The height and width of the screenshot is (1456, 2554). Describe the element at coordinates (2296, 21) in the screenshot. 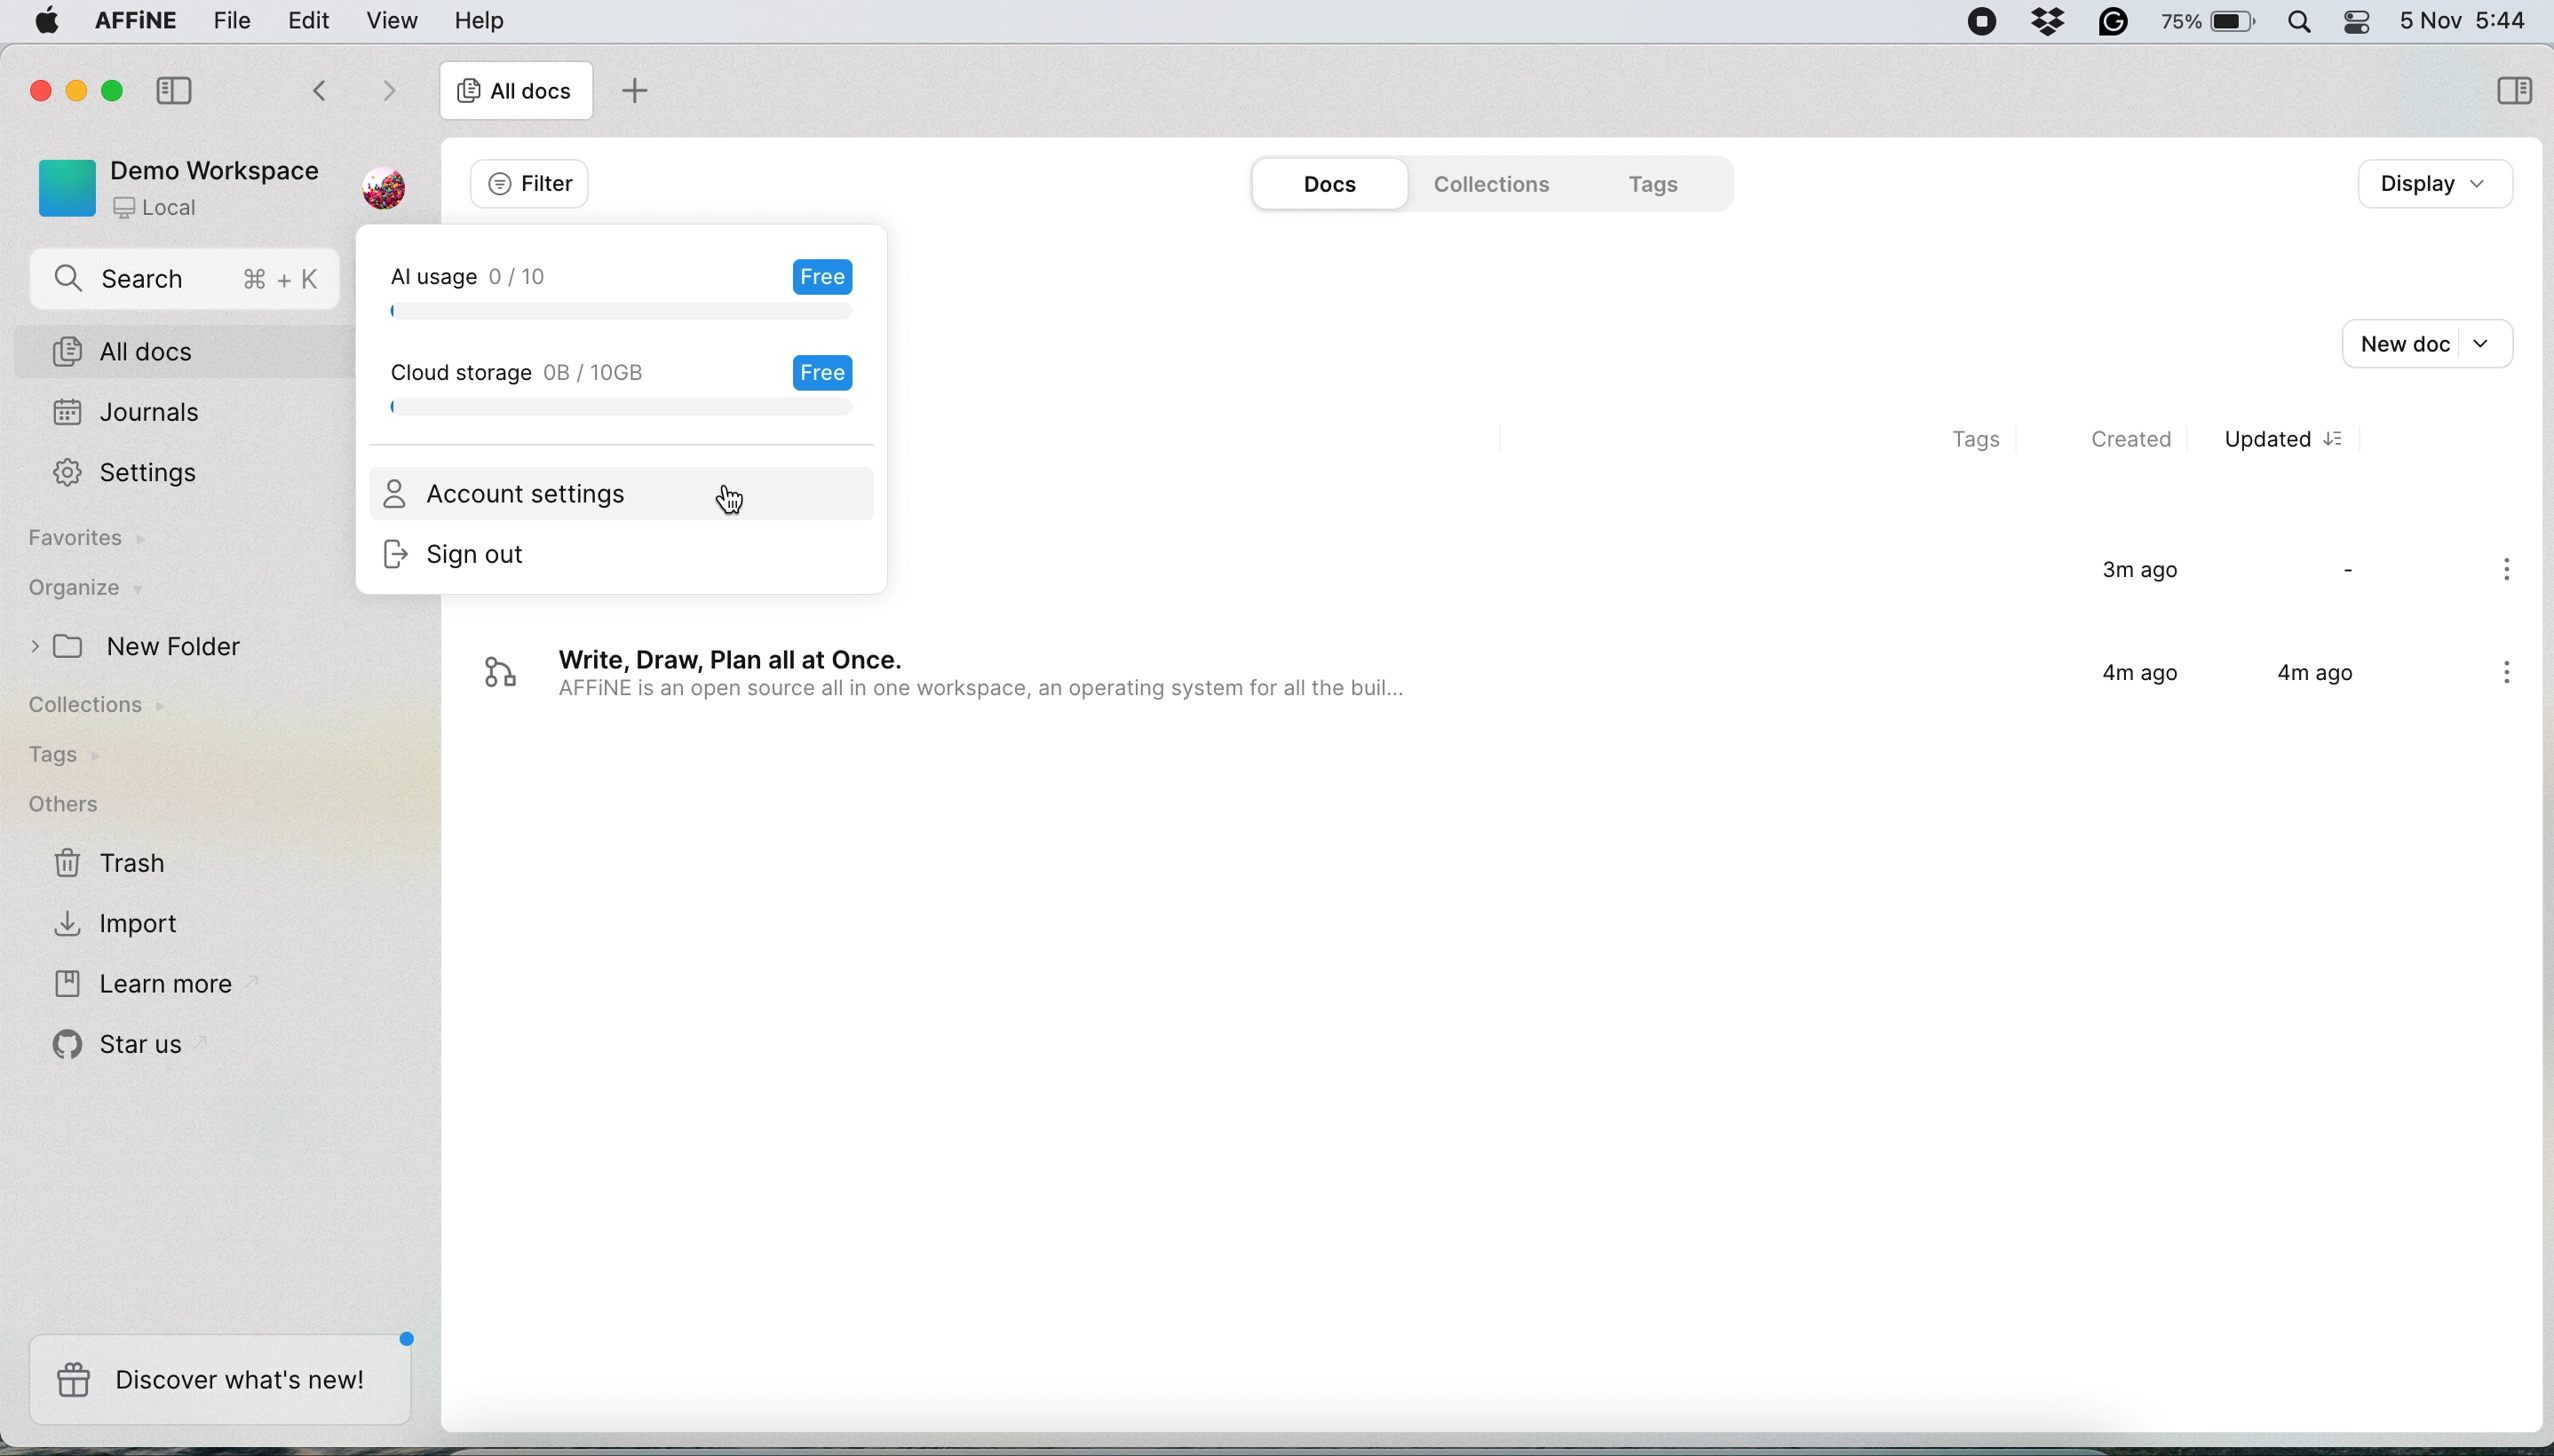

I see `spotlight search` at that location.